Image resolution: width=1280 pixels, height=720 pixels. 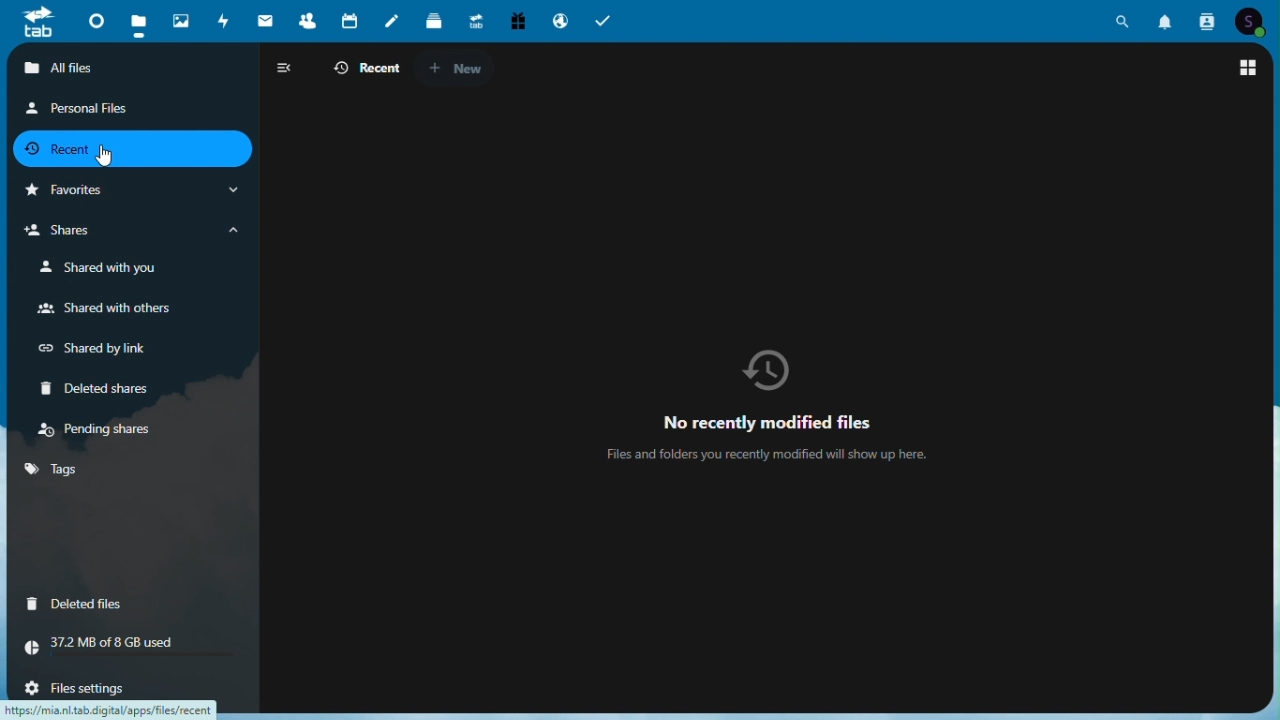 What do you see at coordinates (34, 24) in the screenshot?
I see `tab` at bounding box center [34, 24].